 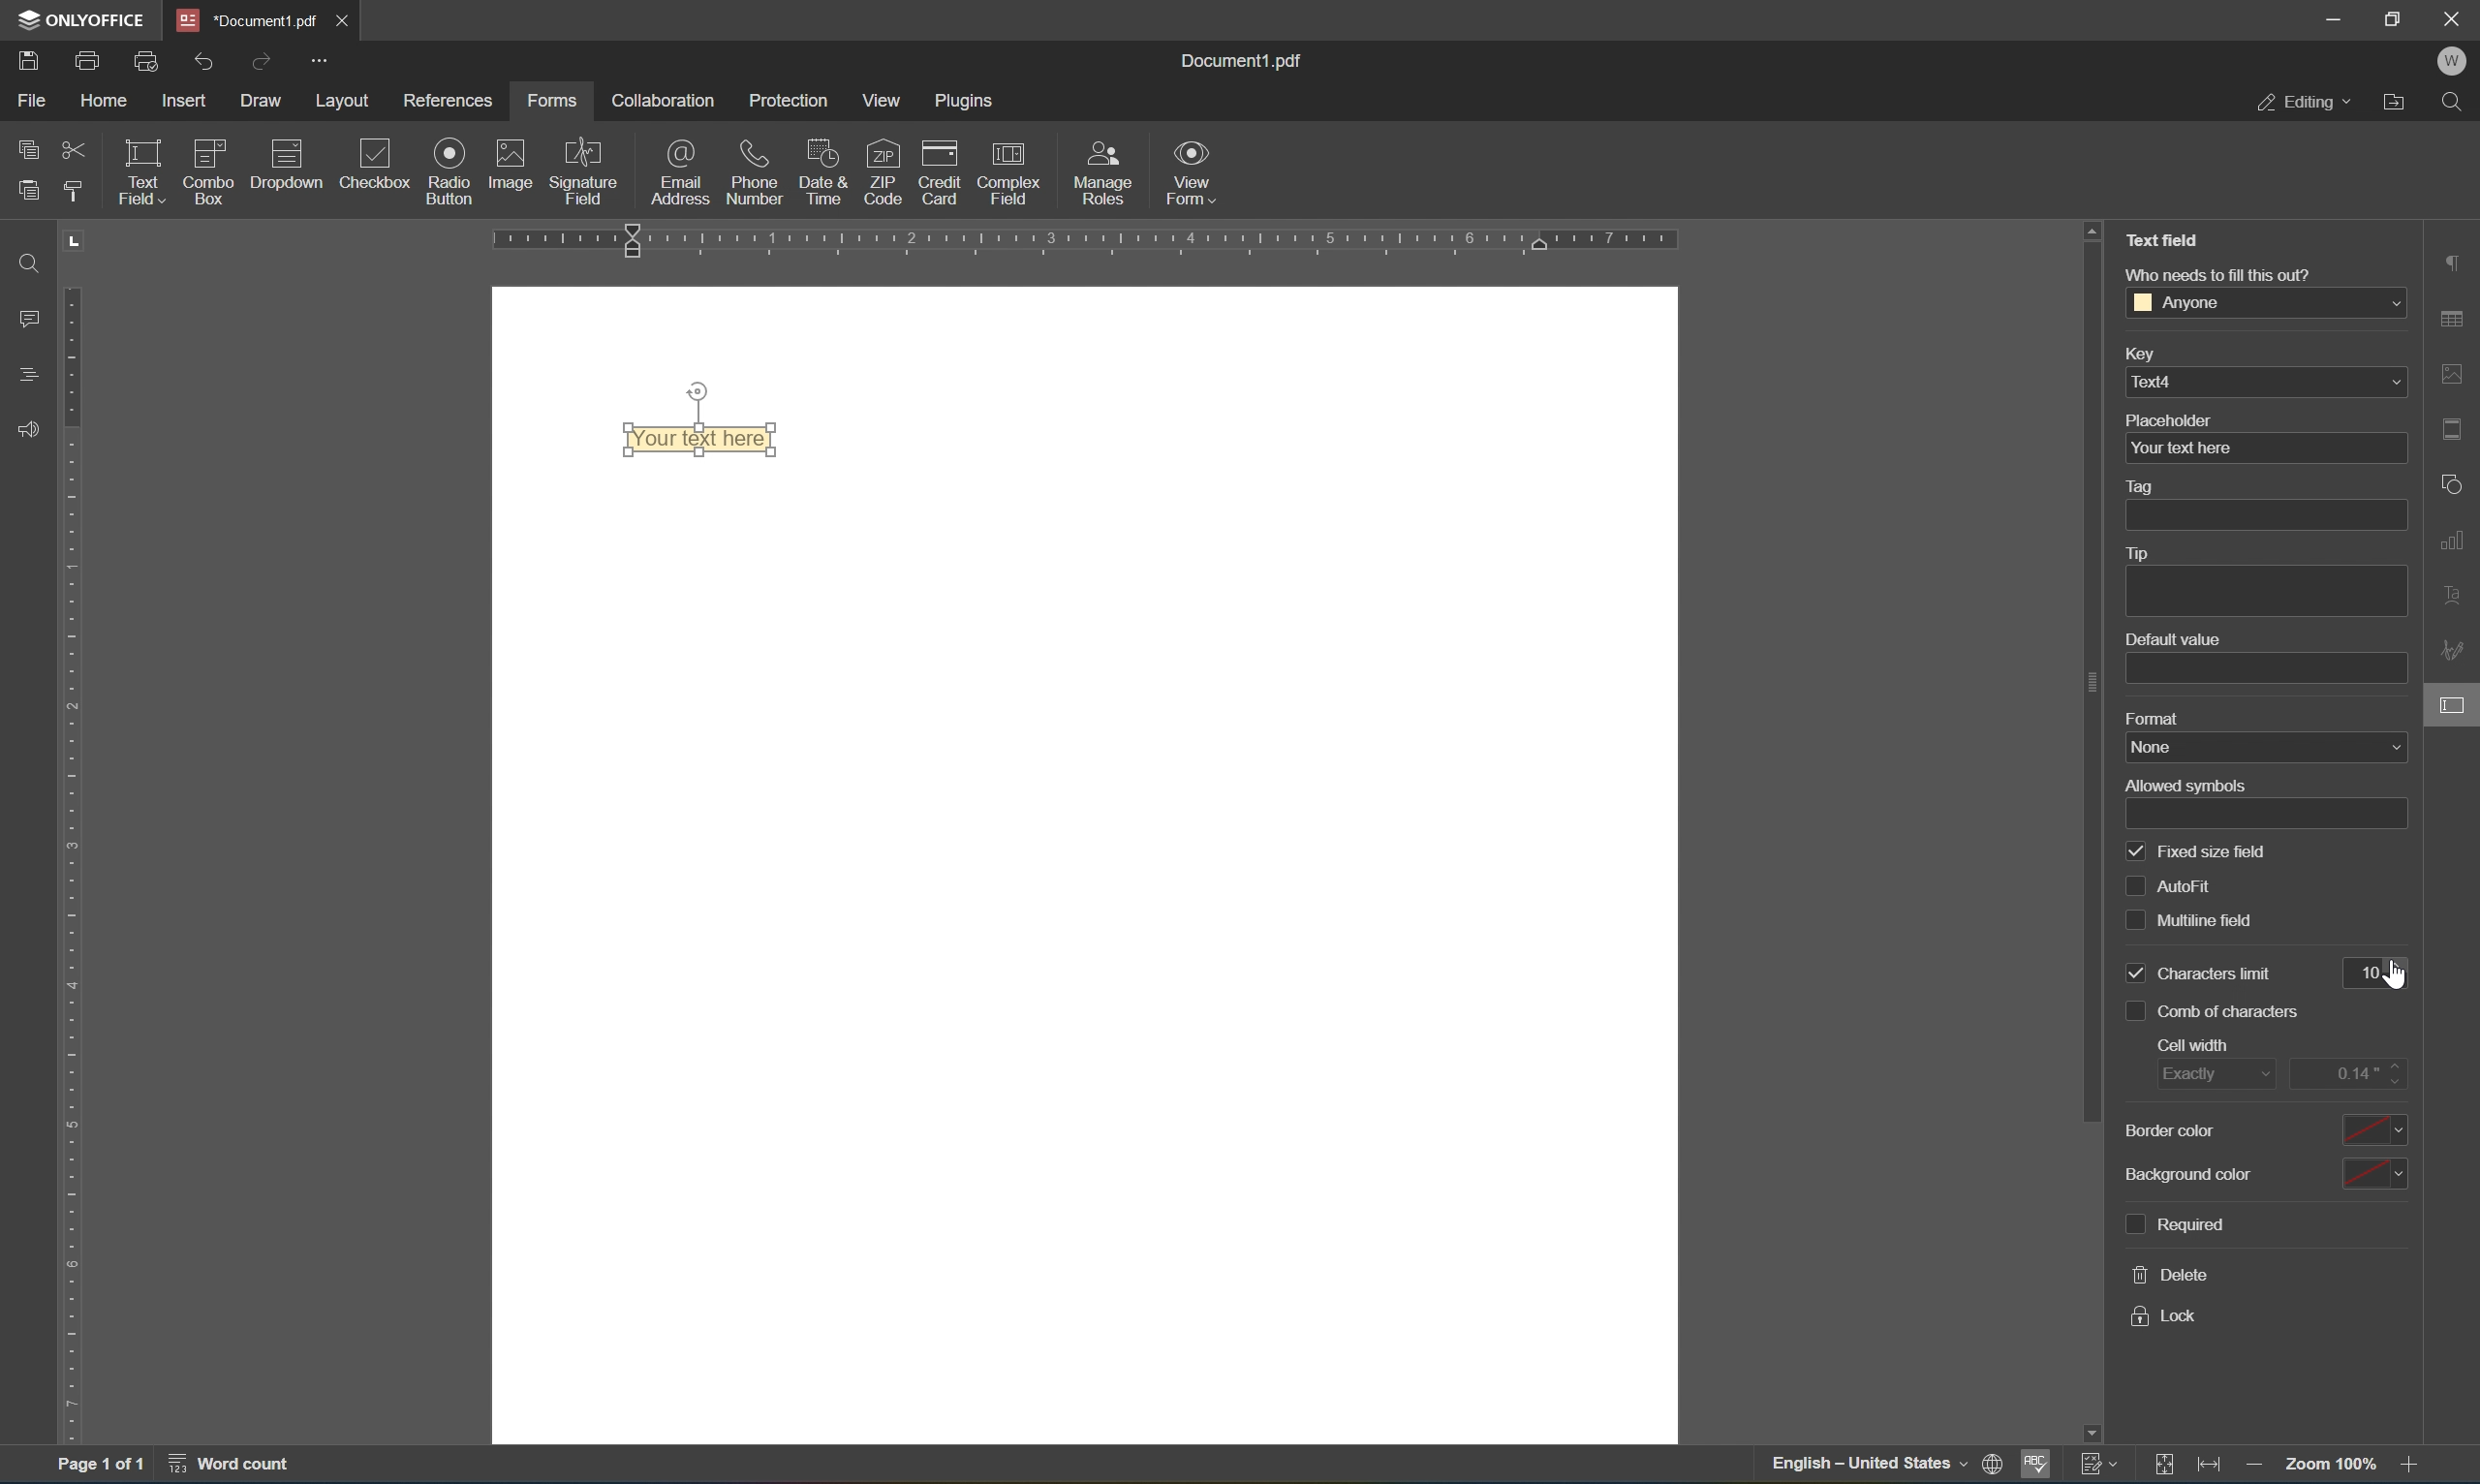 I want to click on comb of characters, so click(x=2235, y=1012).